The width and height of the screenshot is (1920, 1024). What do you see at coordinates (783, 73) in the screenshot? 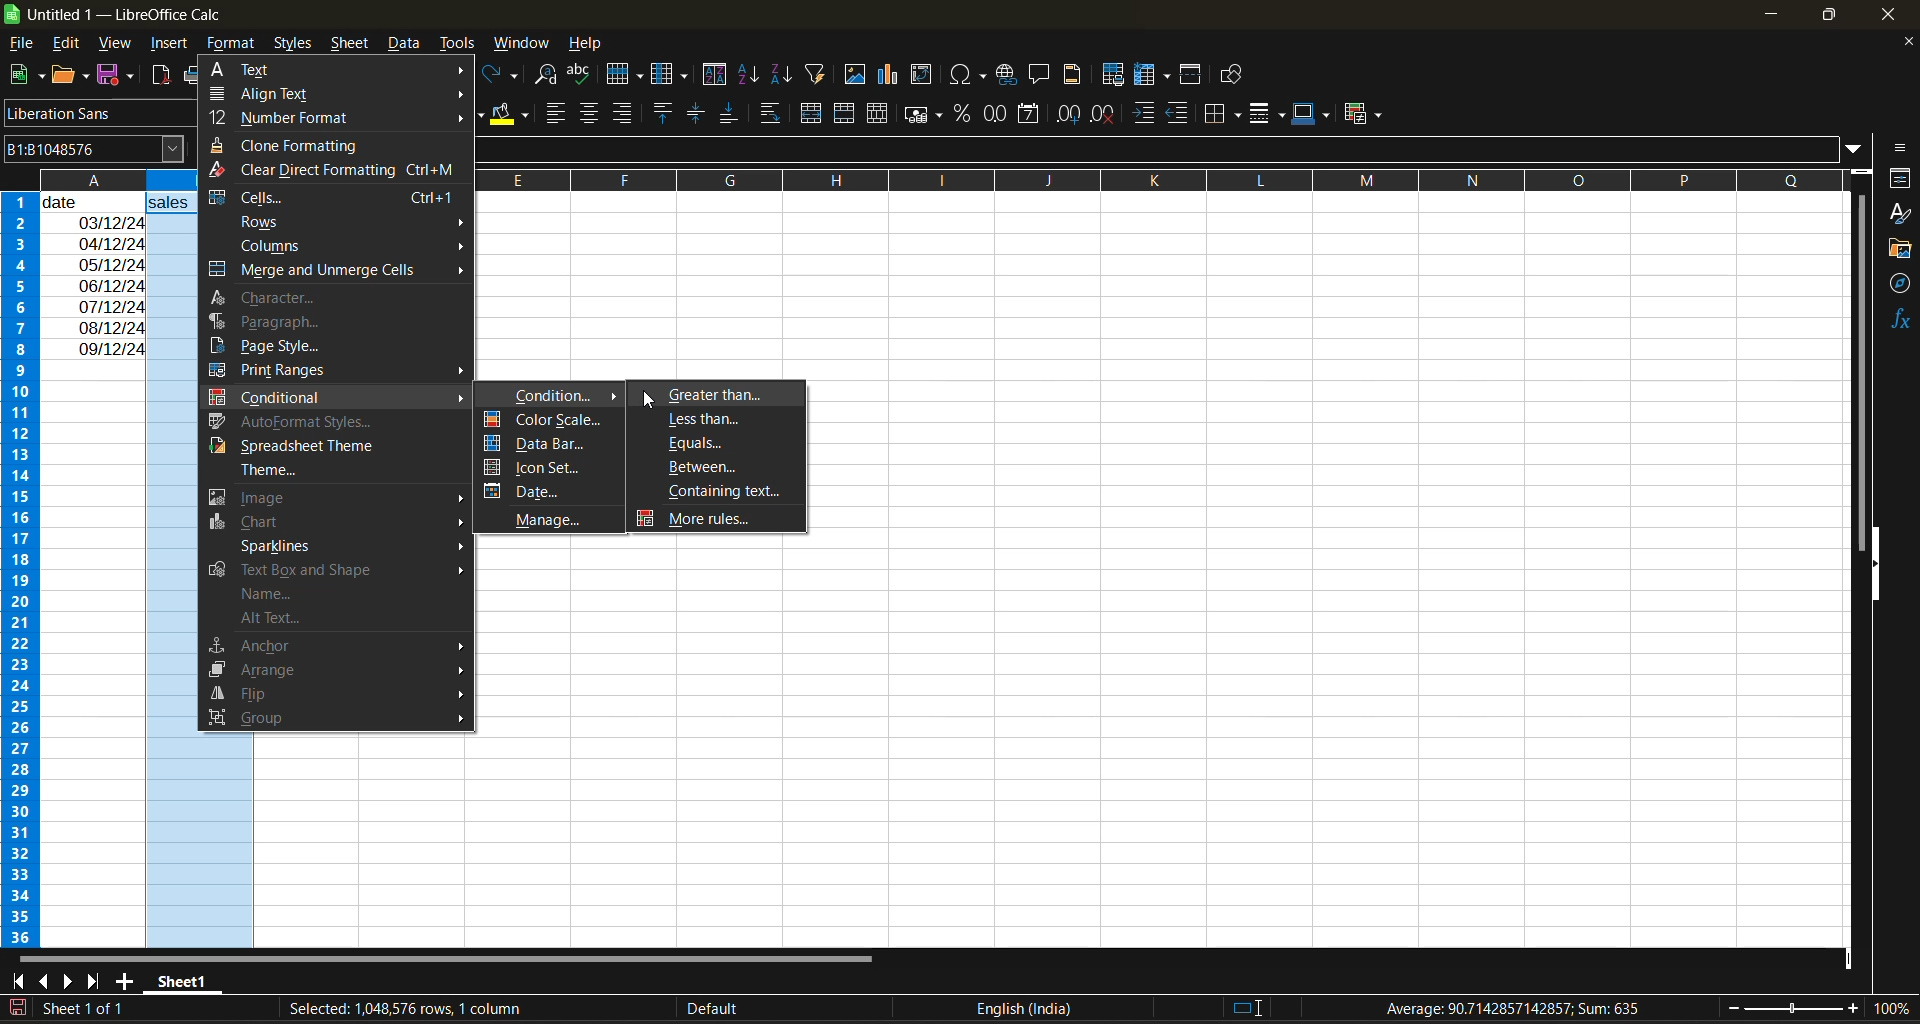
I see `sort descending` at bounding box center [783, 73].